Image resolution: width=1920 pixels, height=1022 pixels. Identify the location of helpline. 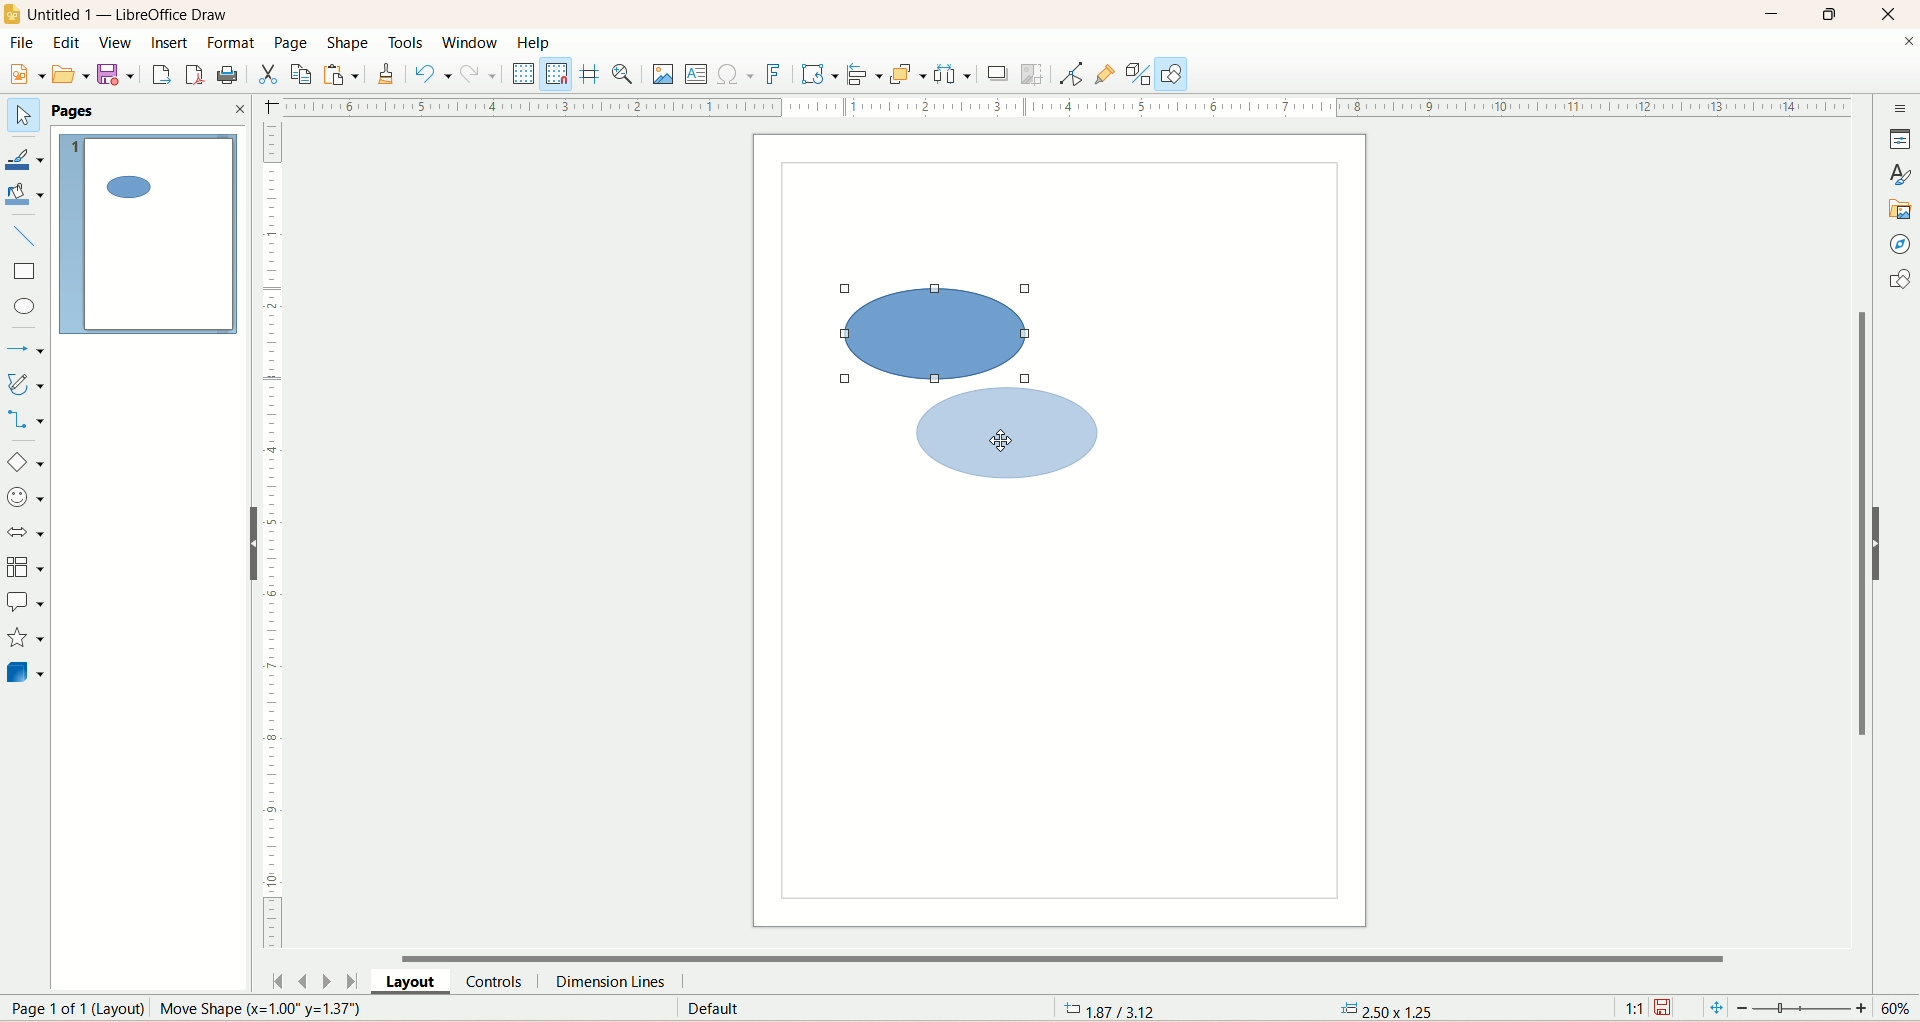
(591, 76).